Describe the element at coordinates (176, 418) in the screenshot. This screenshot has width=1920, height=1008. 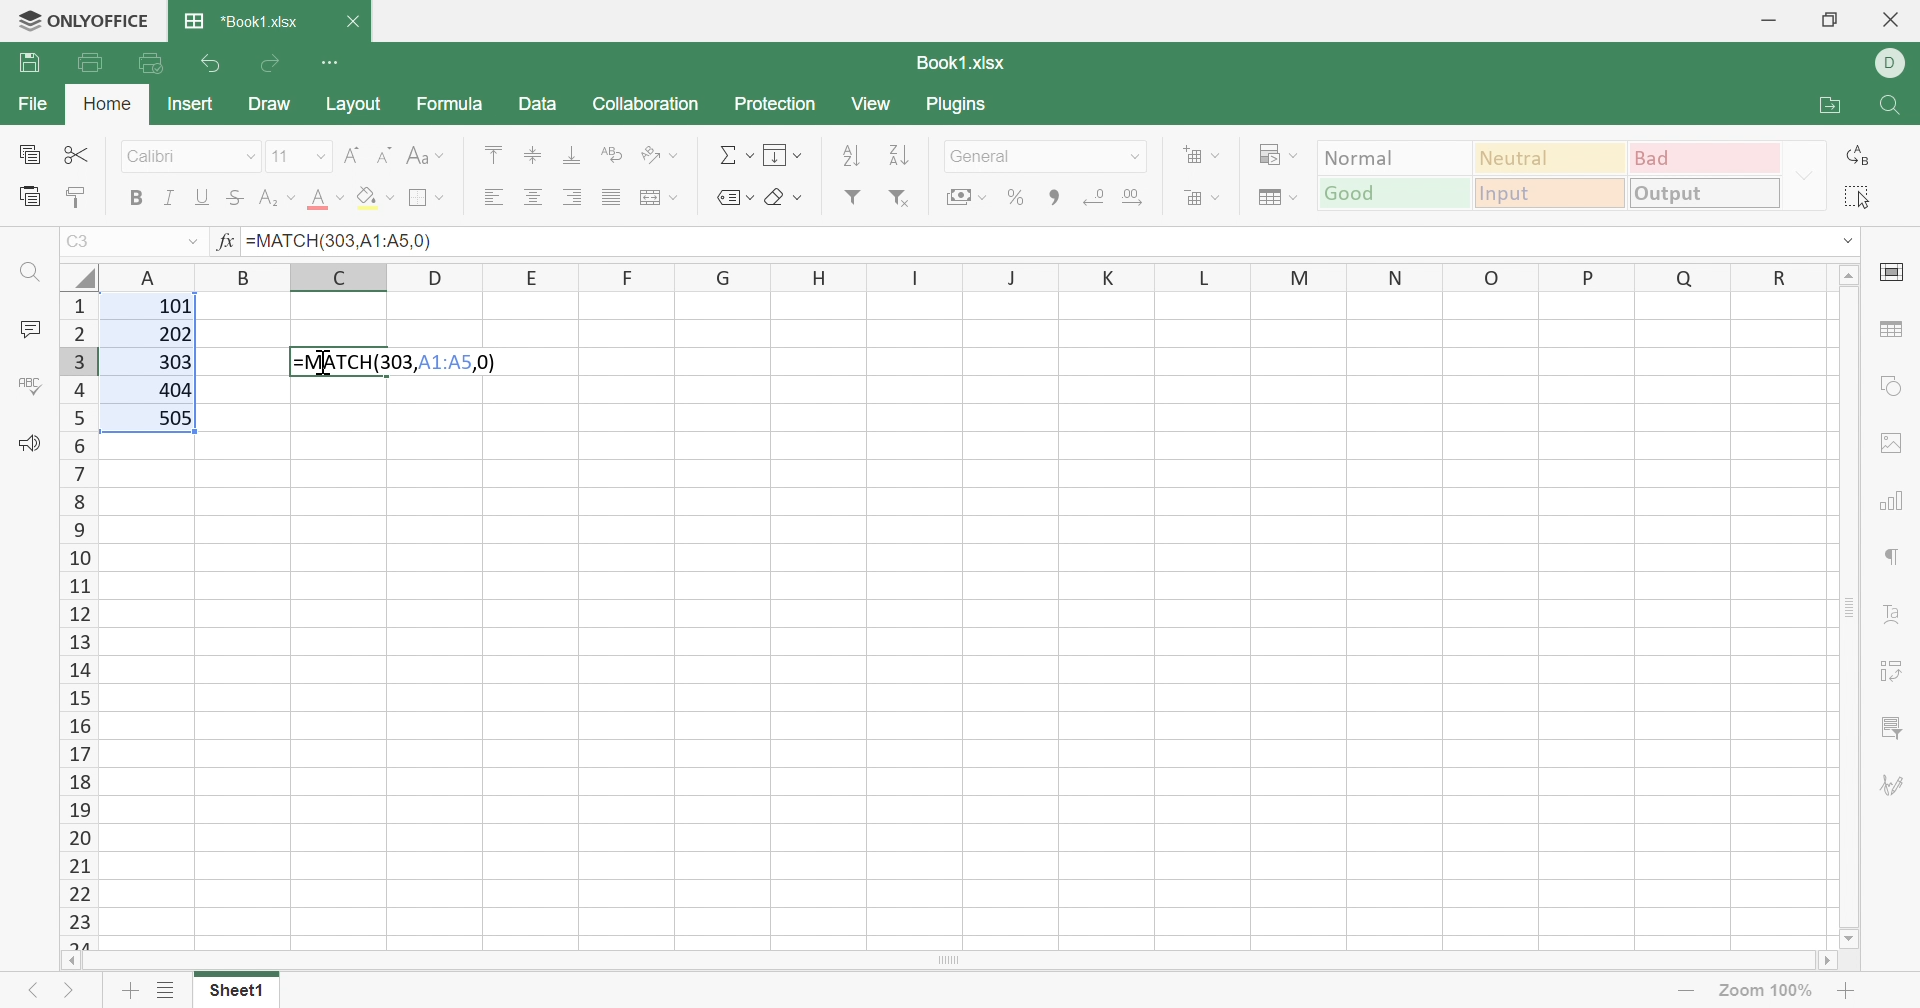
I see `505` at that location.